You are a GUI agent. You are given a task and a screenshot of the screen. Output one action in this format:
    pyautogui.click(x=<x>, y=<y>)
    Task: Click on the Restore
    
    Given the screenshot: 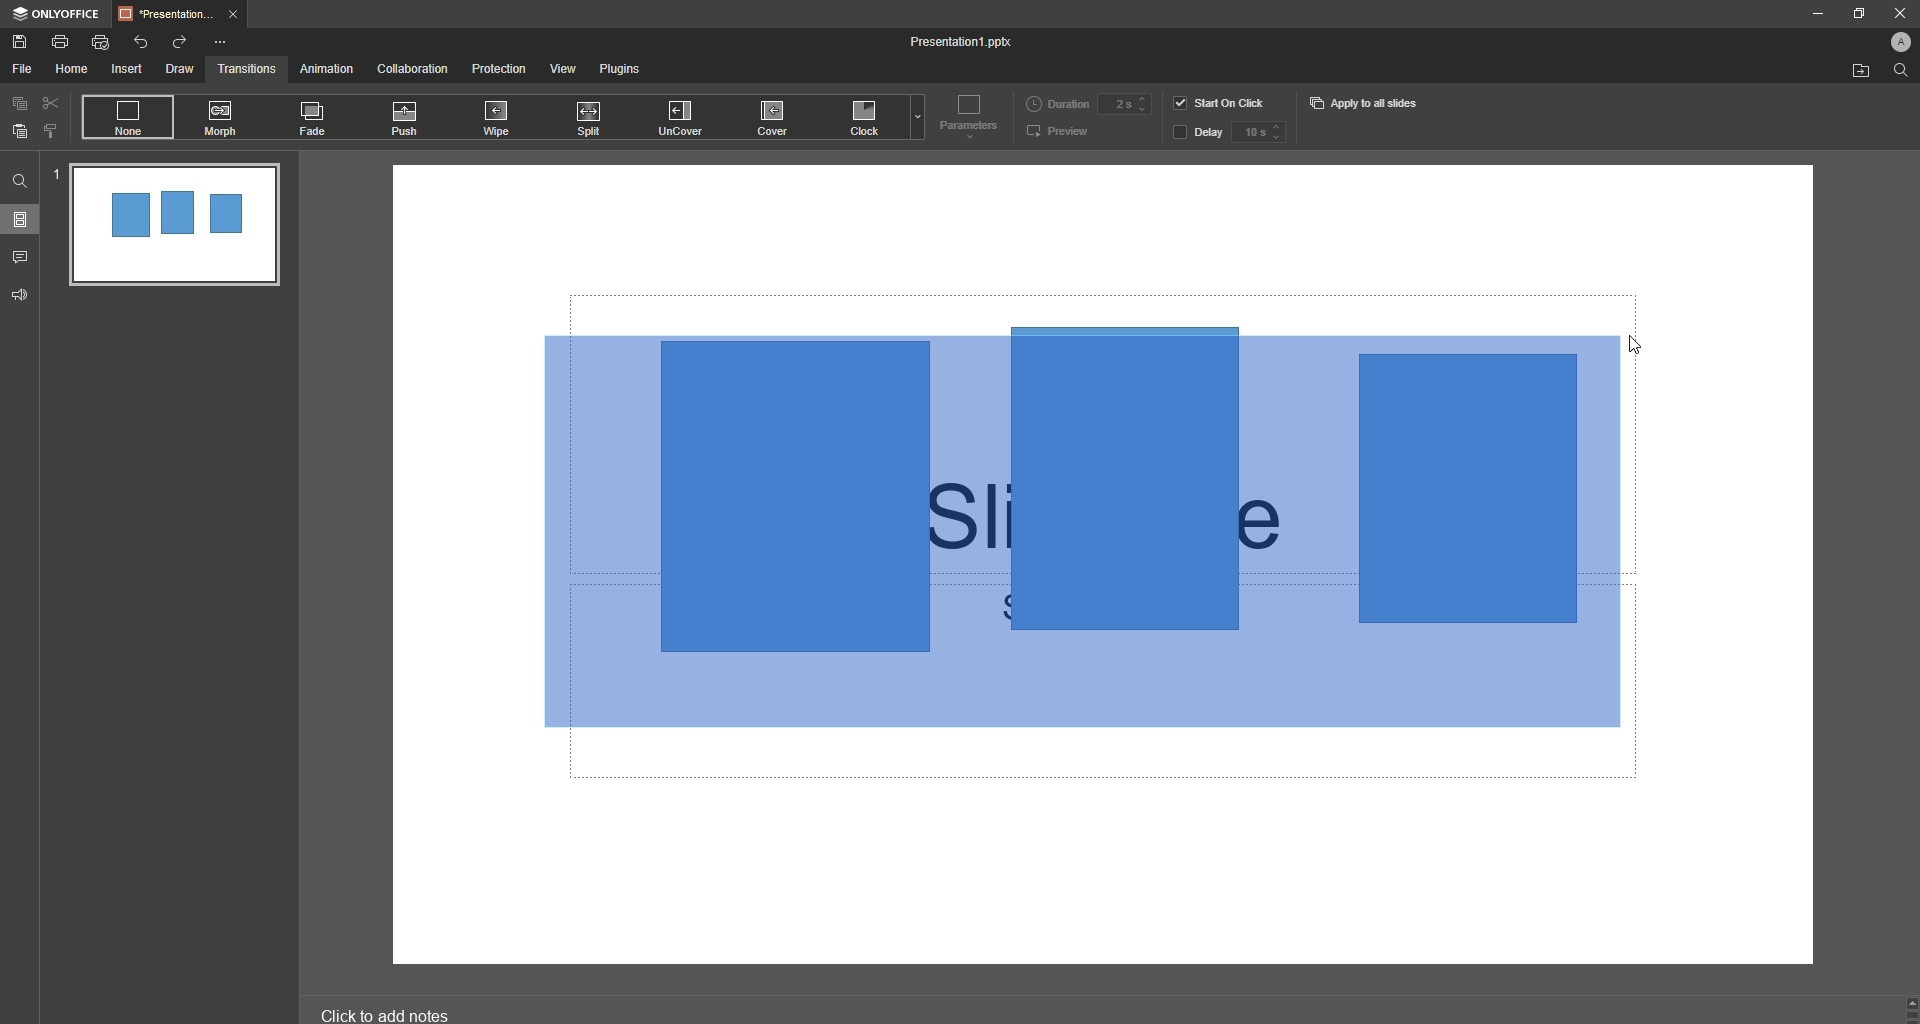 What is the action you would take?
    pyautogui.click(x=1854, y=14)
    